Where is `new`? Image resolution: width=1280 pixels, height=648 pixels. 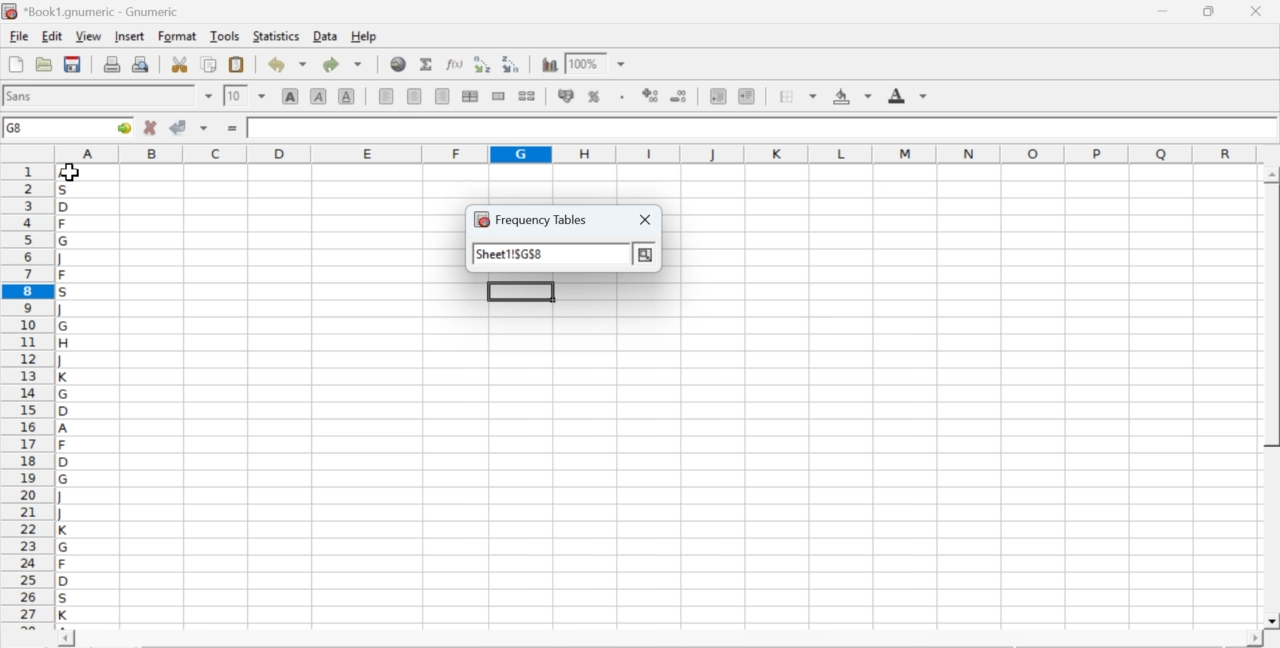 new is located at coordinates (15, 64).